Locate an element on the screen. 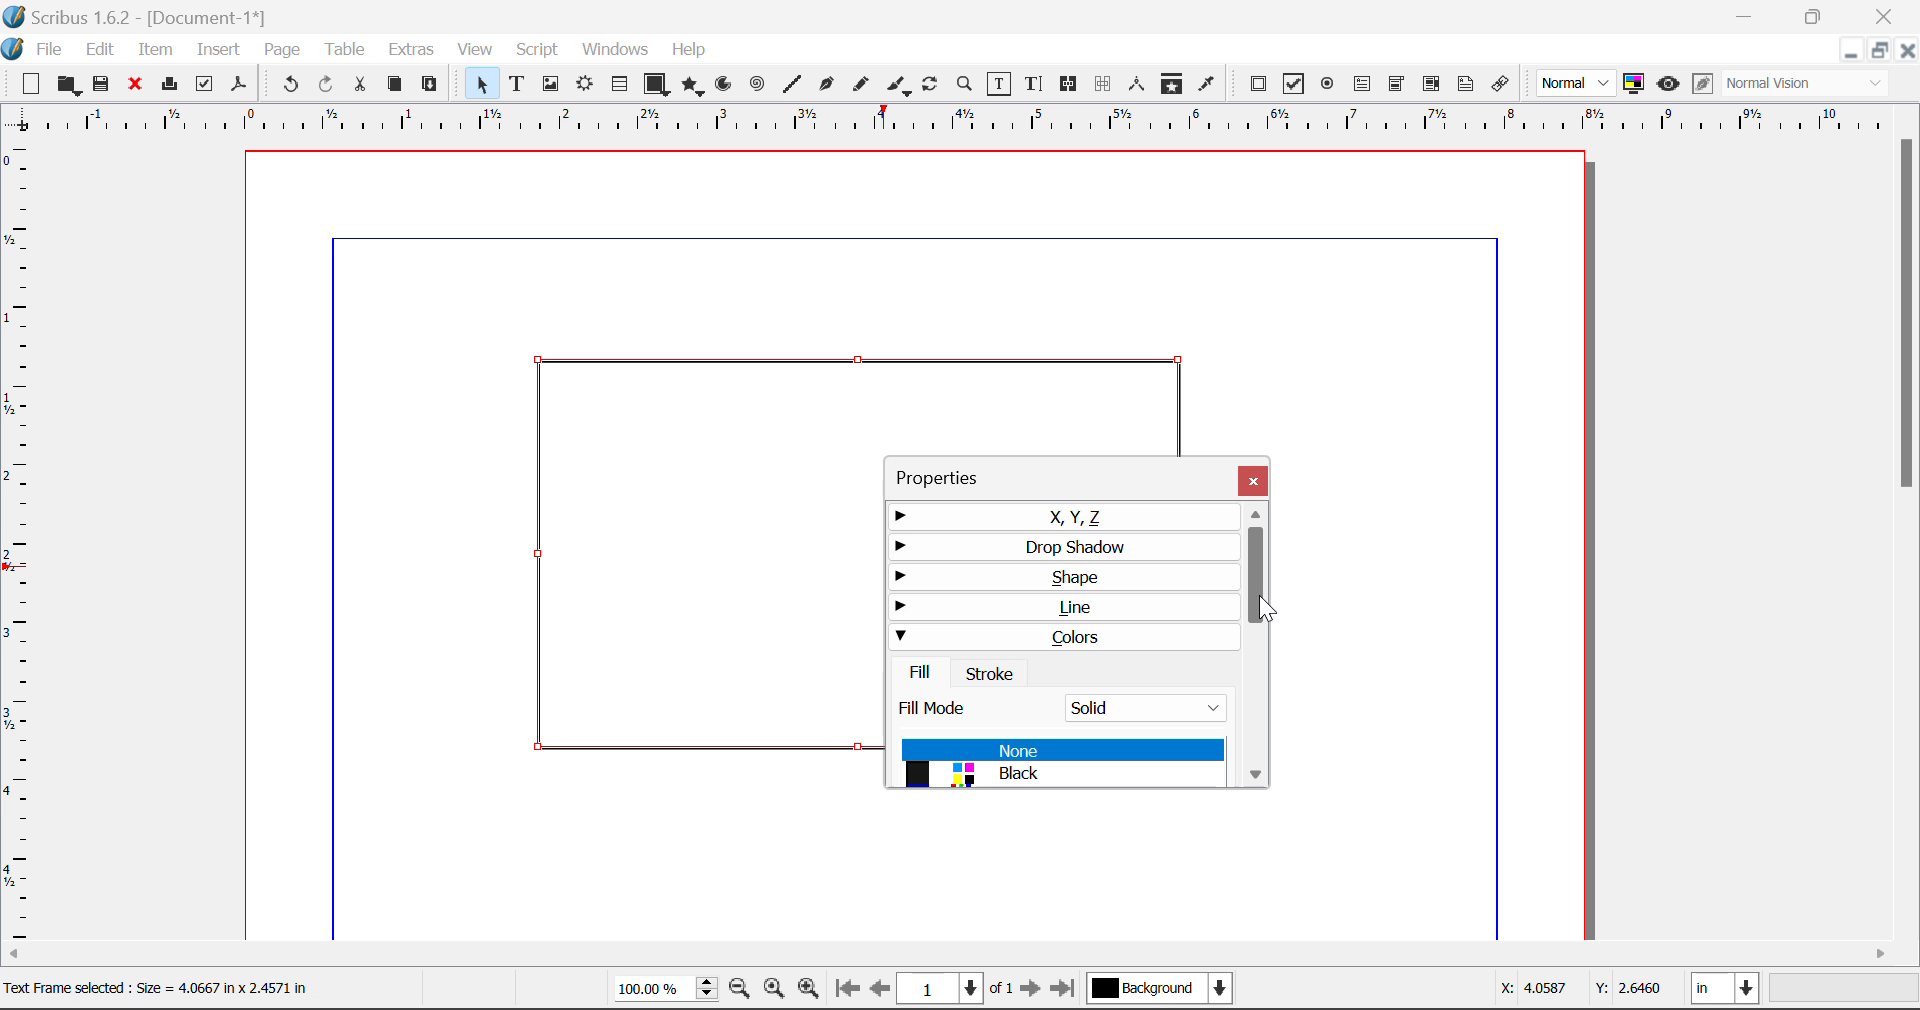  Horizontal Page Margins is located at coordinates (22, 543).